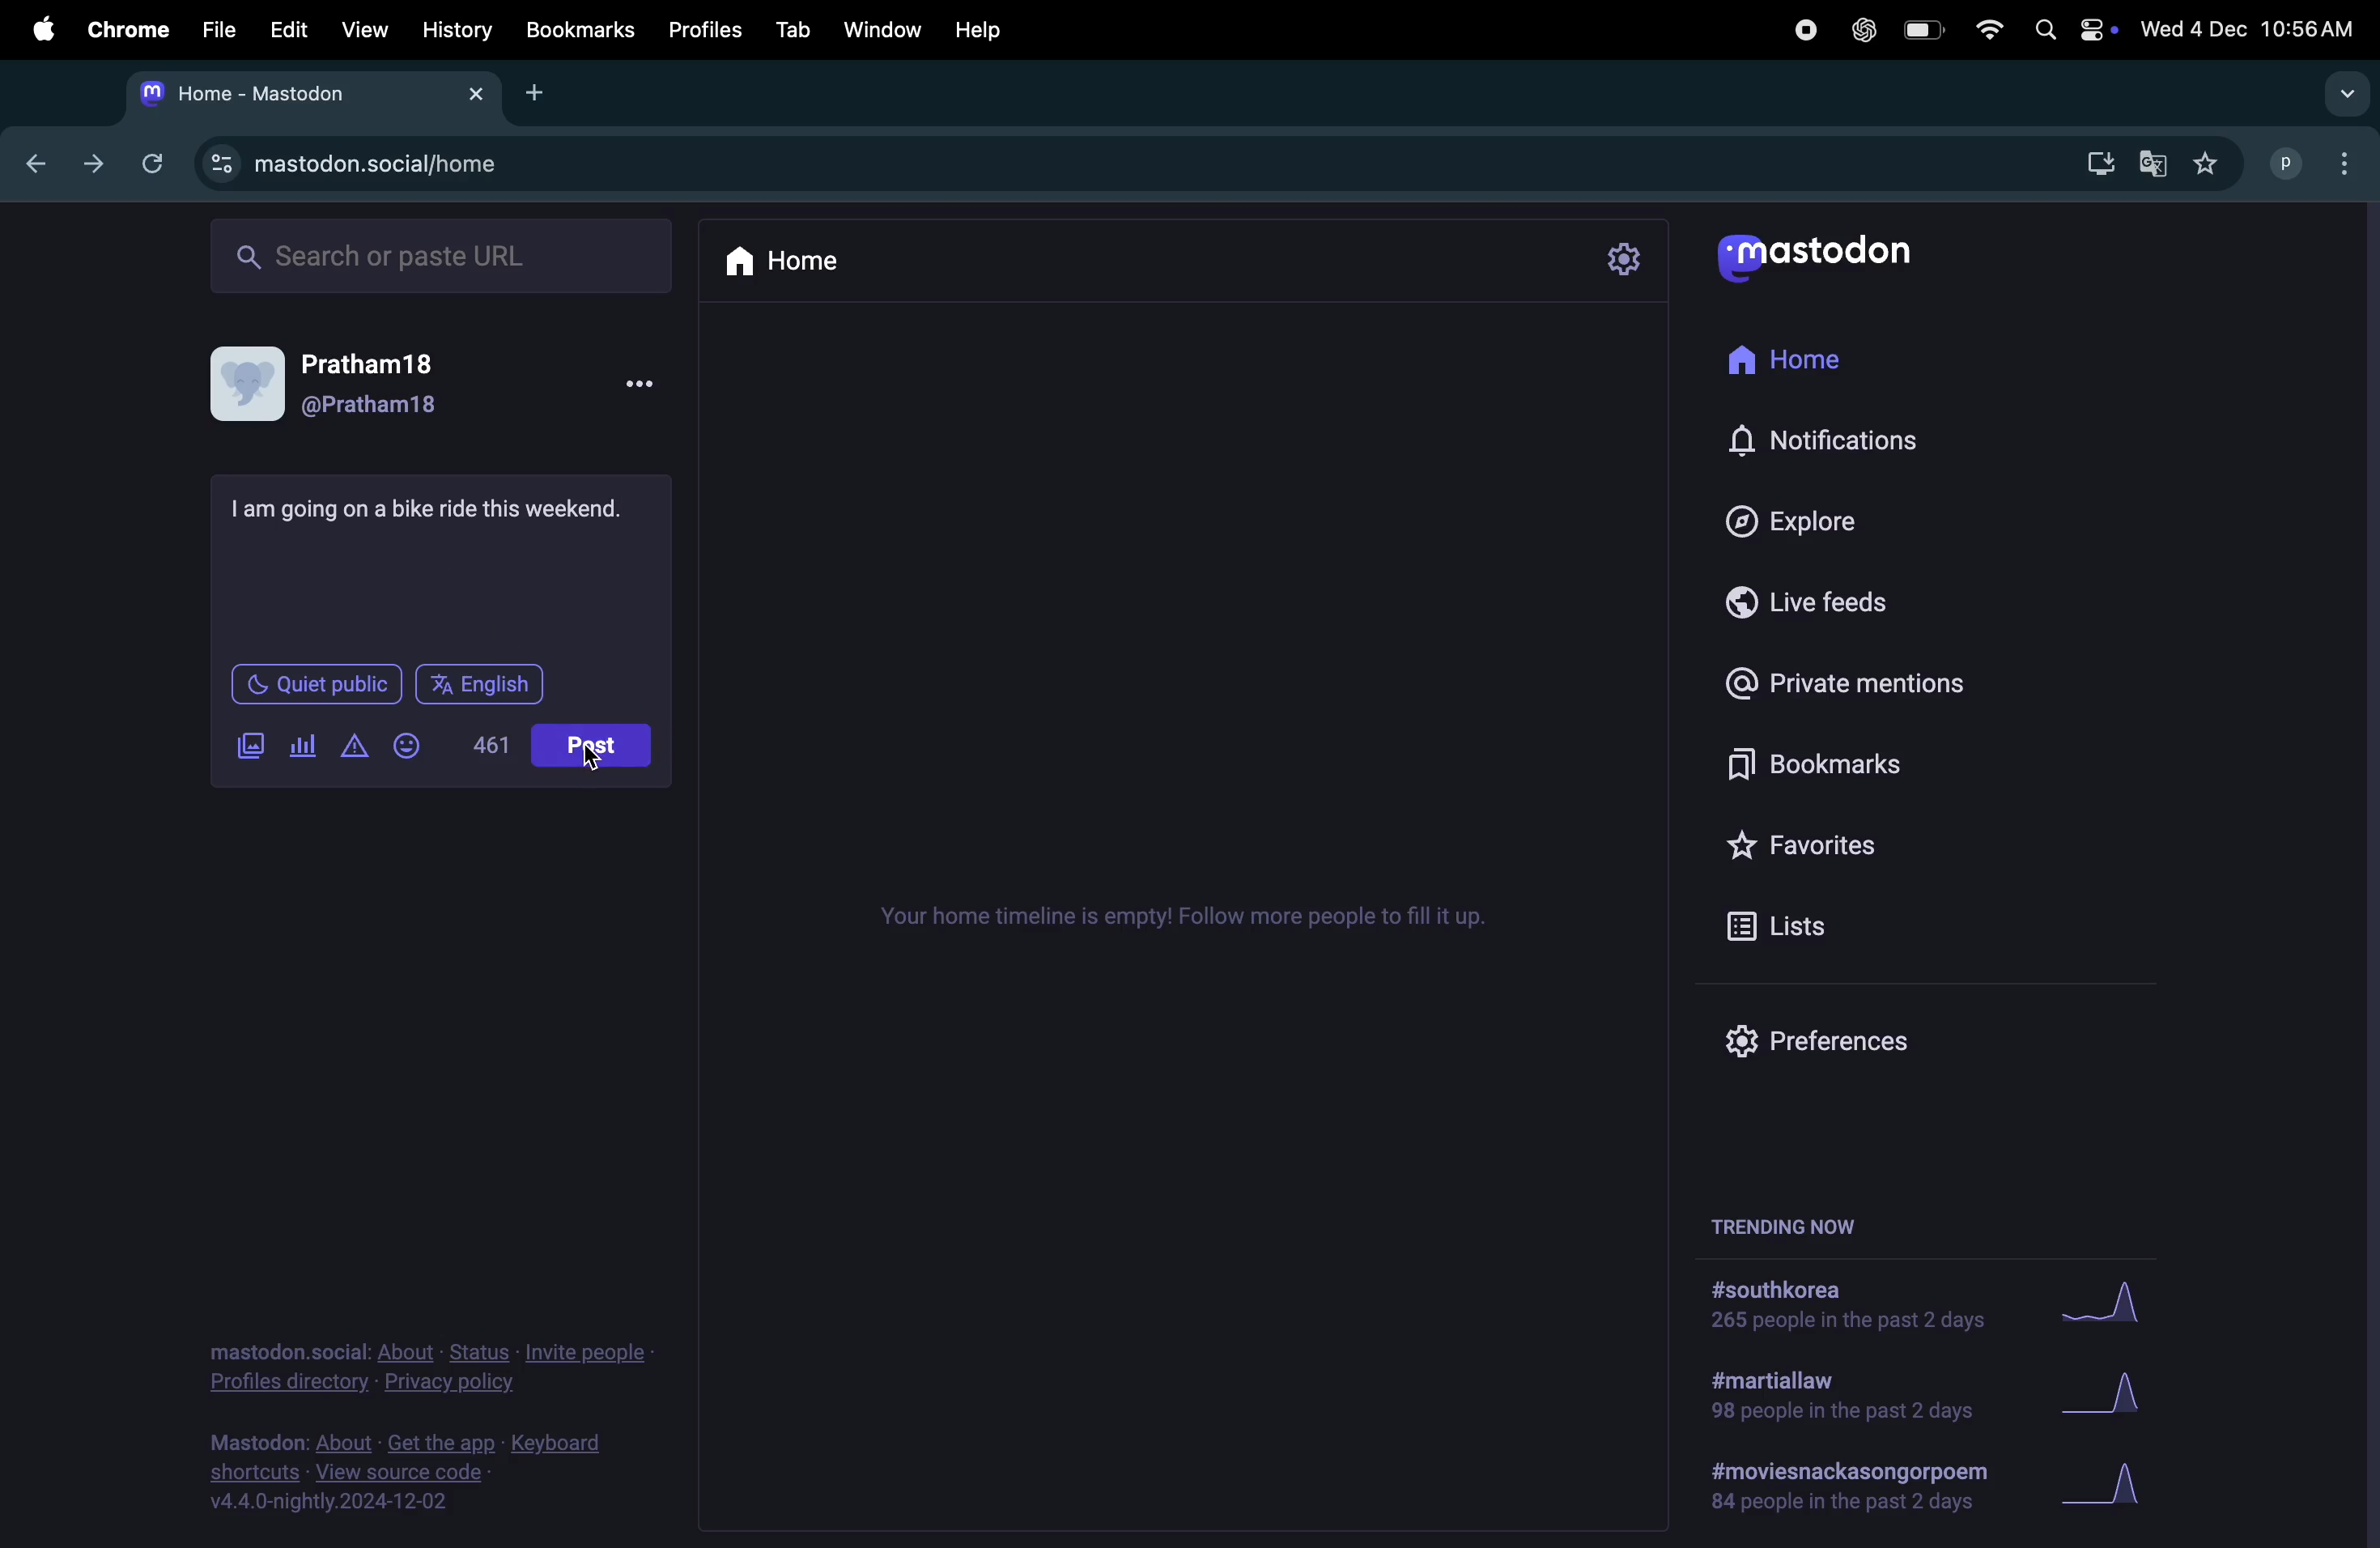 This screenshot has height=1548, width=2380. What do you see at coordinates (642, 381) in the screenshot?
I see `options` at bounding box center [642, 381].